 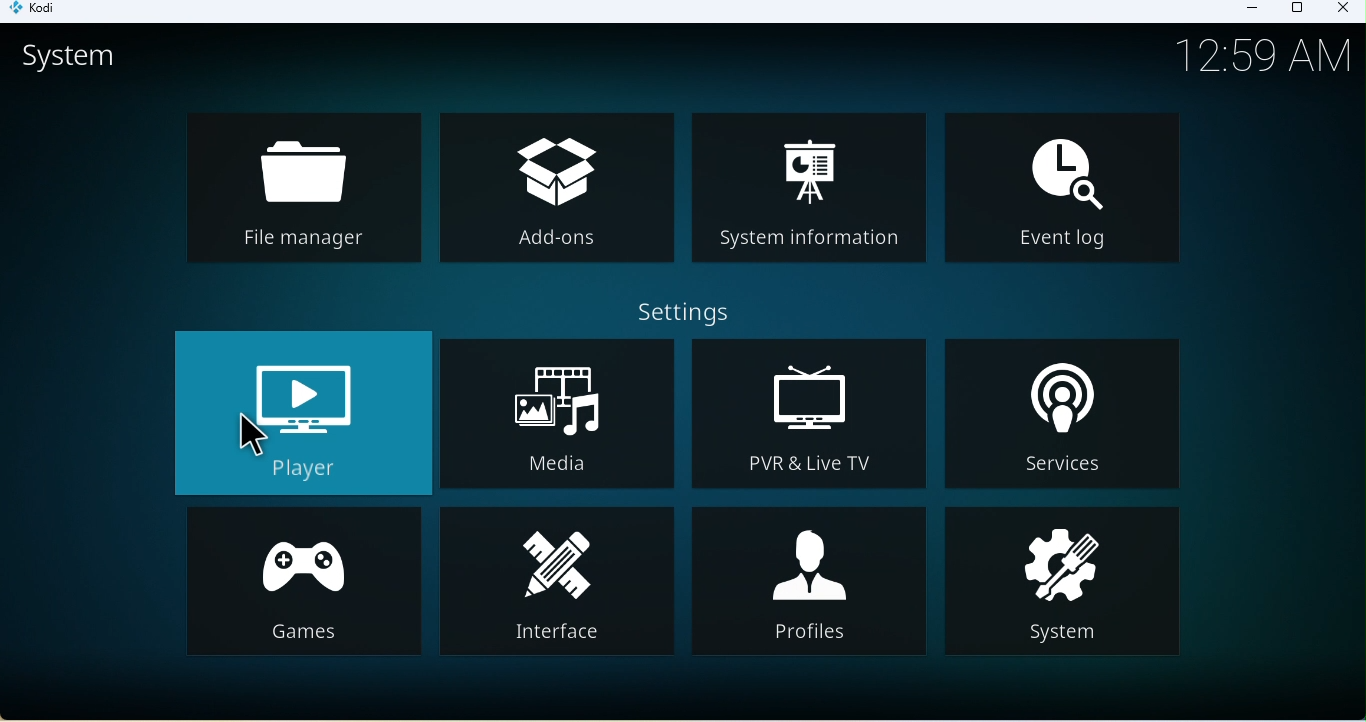 What do you see at coordinates (567, 587) in the screenshot?
I see `Interface` at bounding box center [567, 587].